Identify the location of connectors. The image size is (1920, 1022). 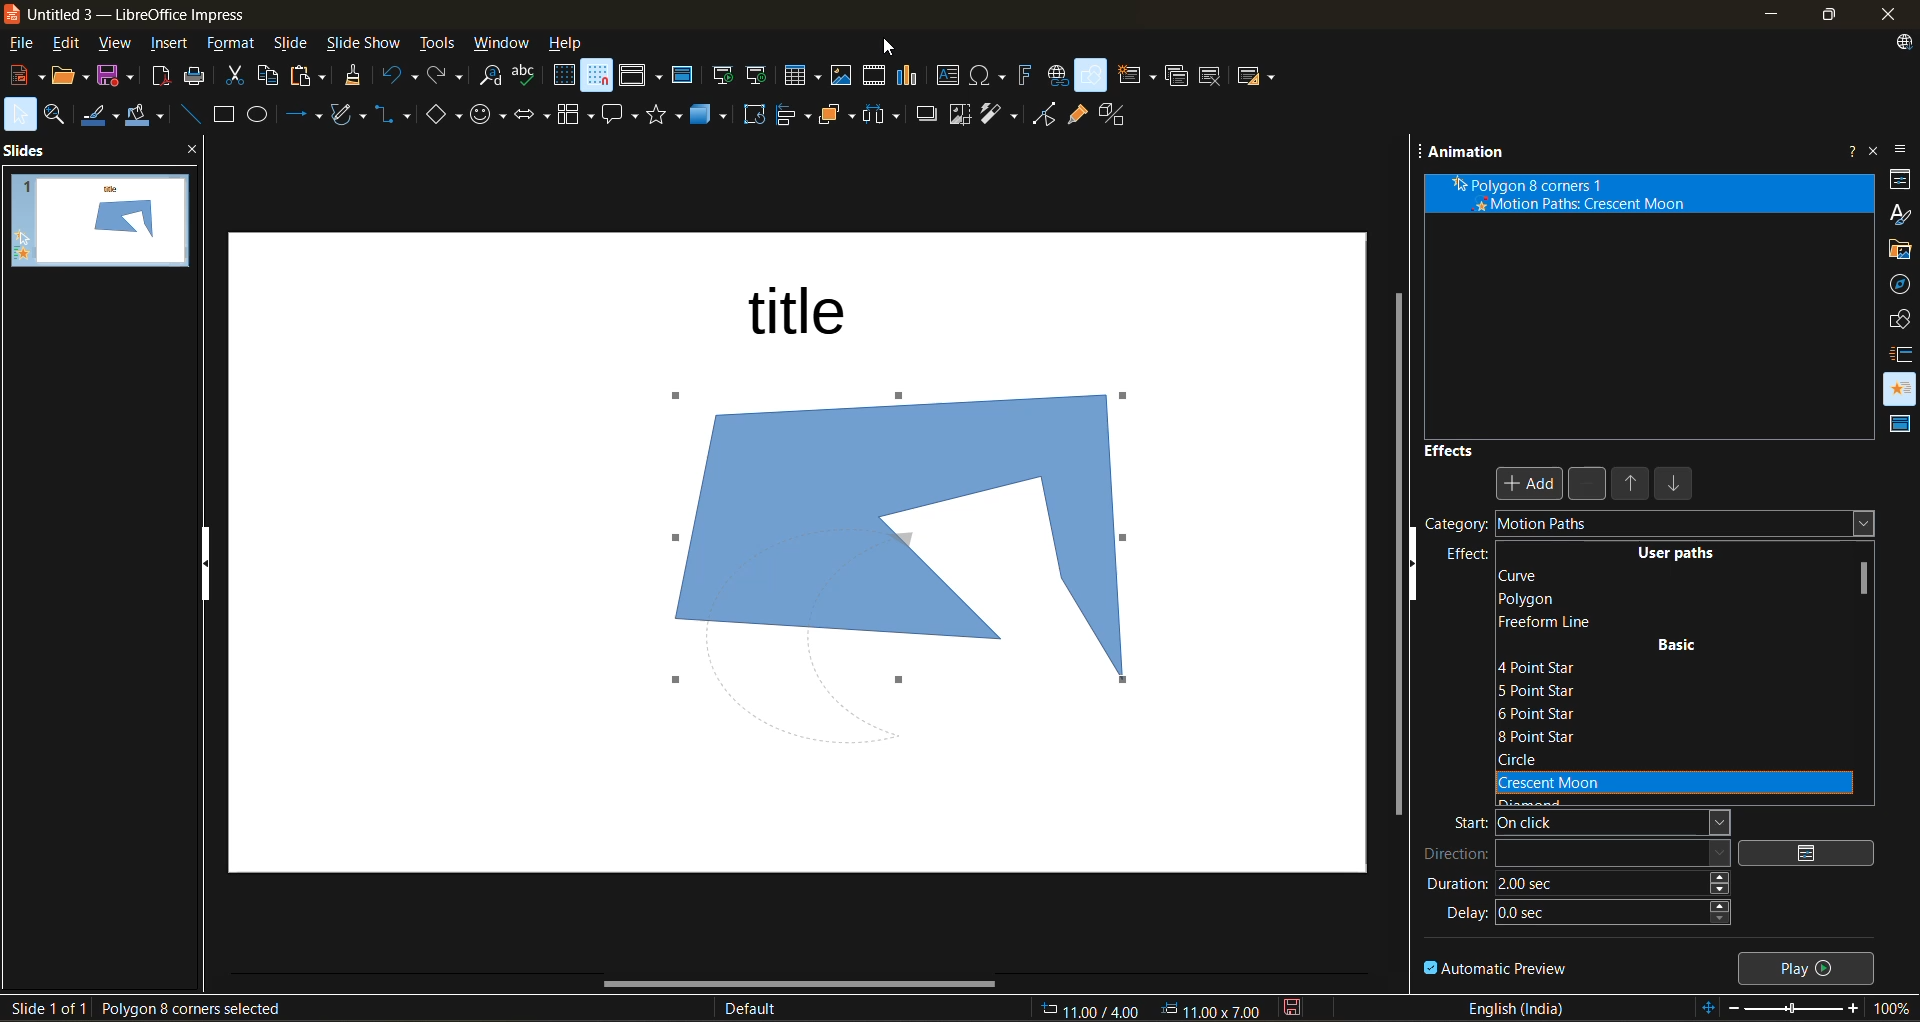
(395, 115).